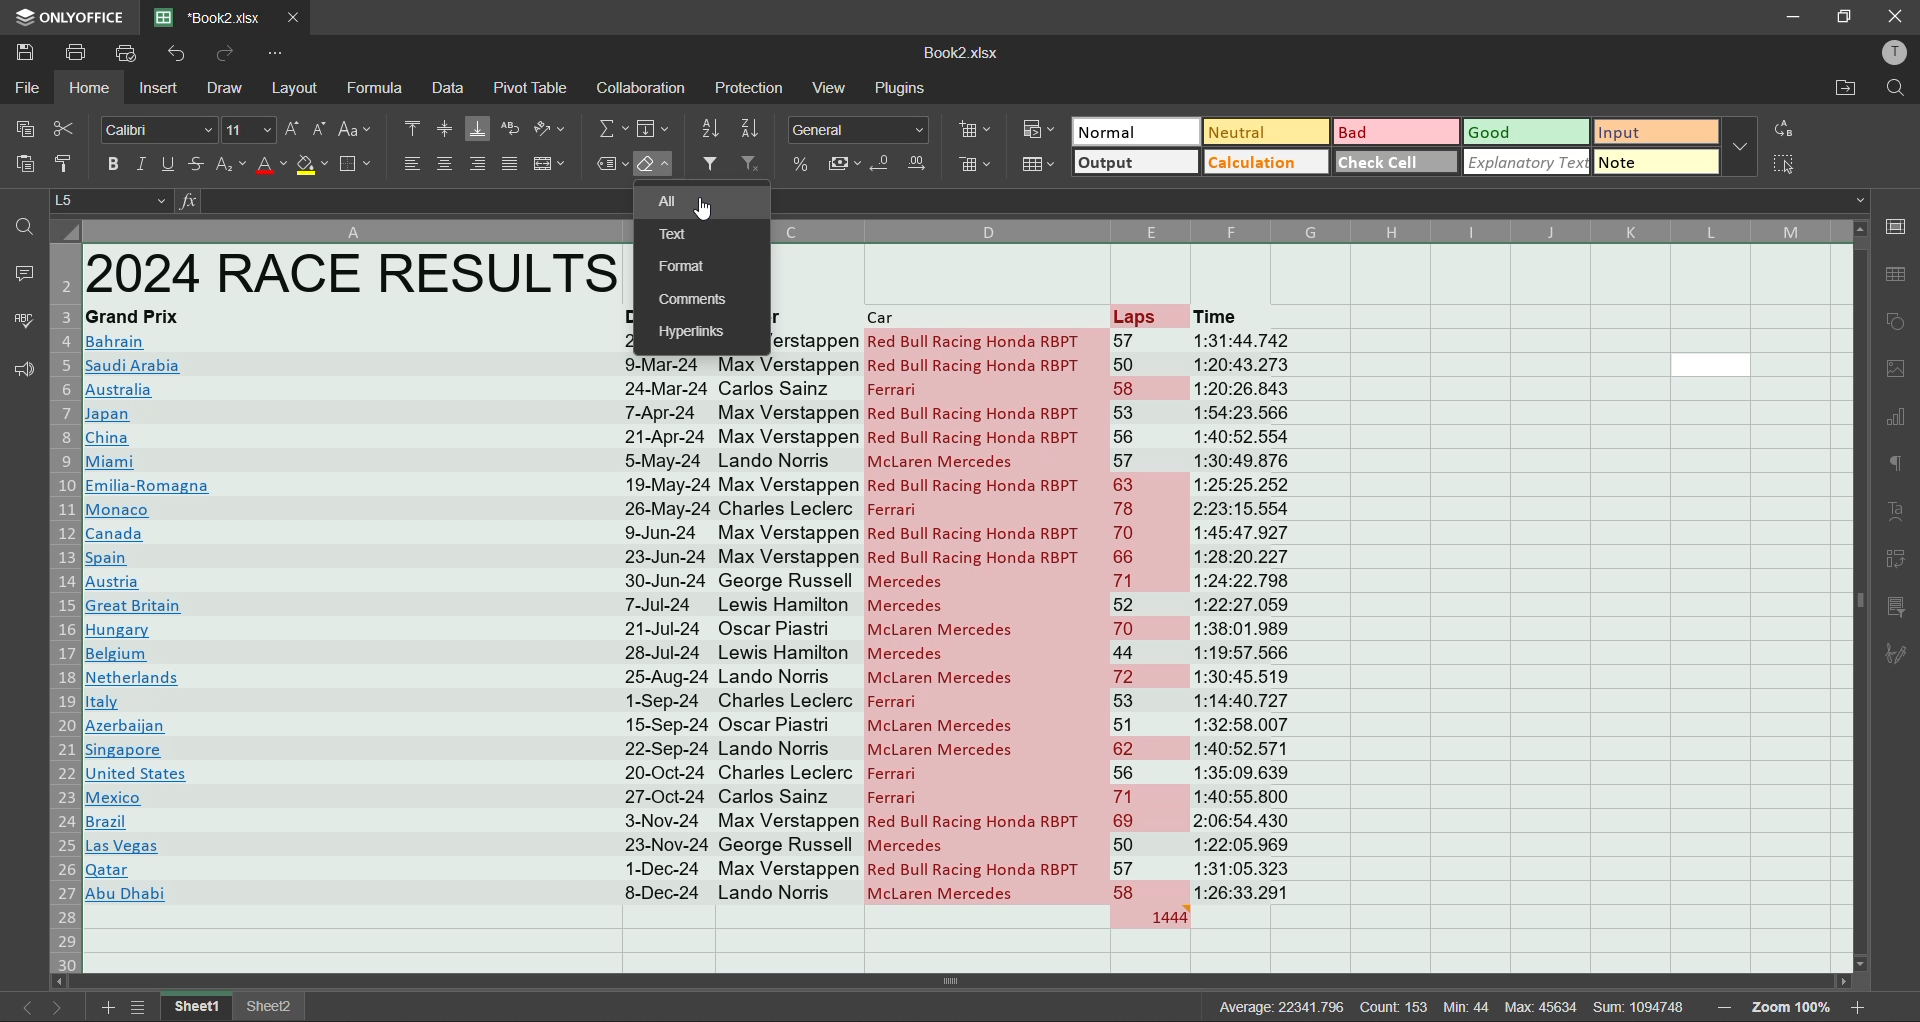 This screenshot has width=1920, height=1022. What do you see at coordinates (412, 130) in the screenshot?
I see `align top` at bounding box center [412, 130].